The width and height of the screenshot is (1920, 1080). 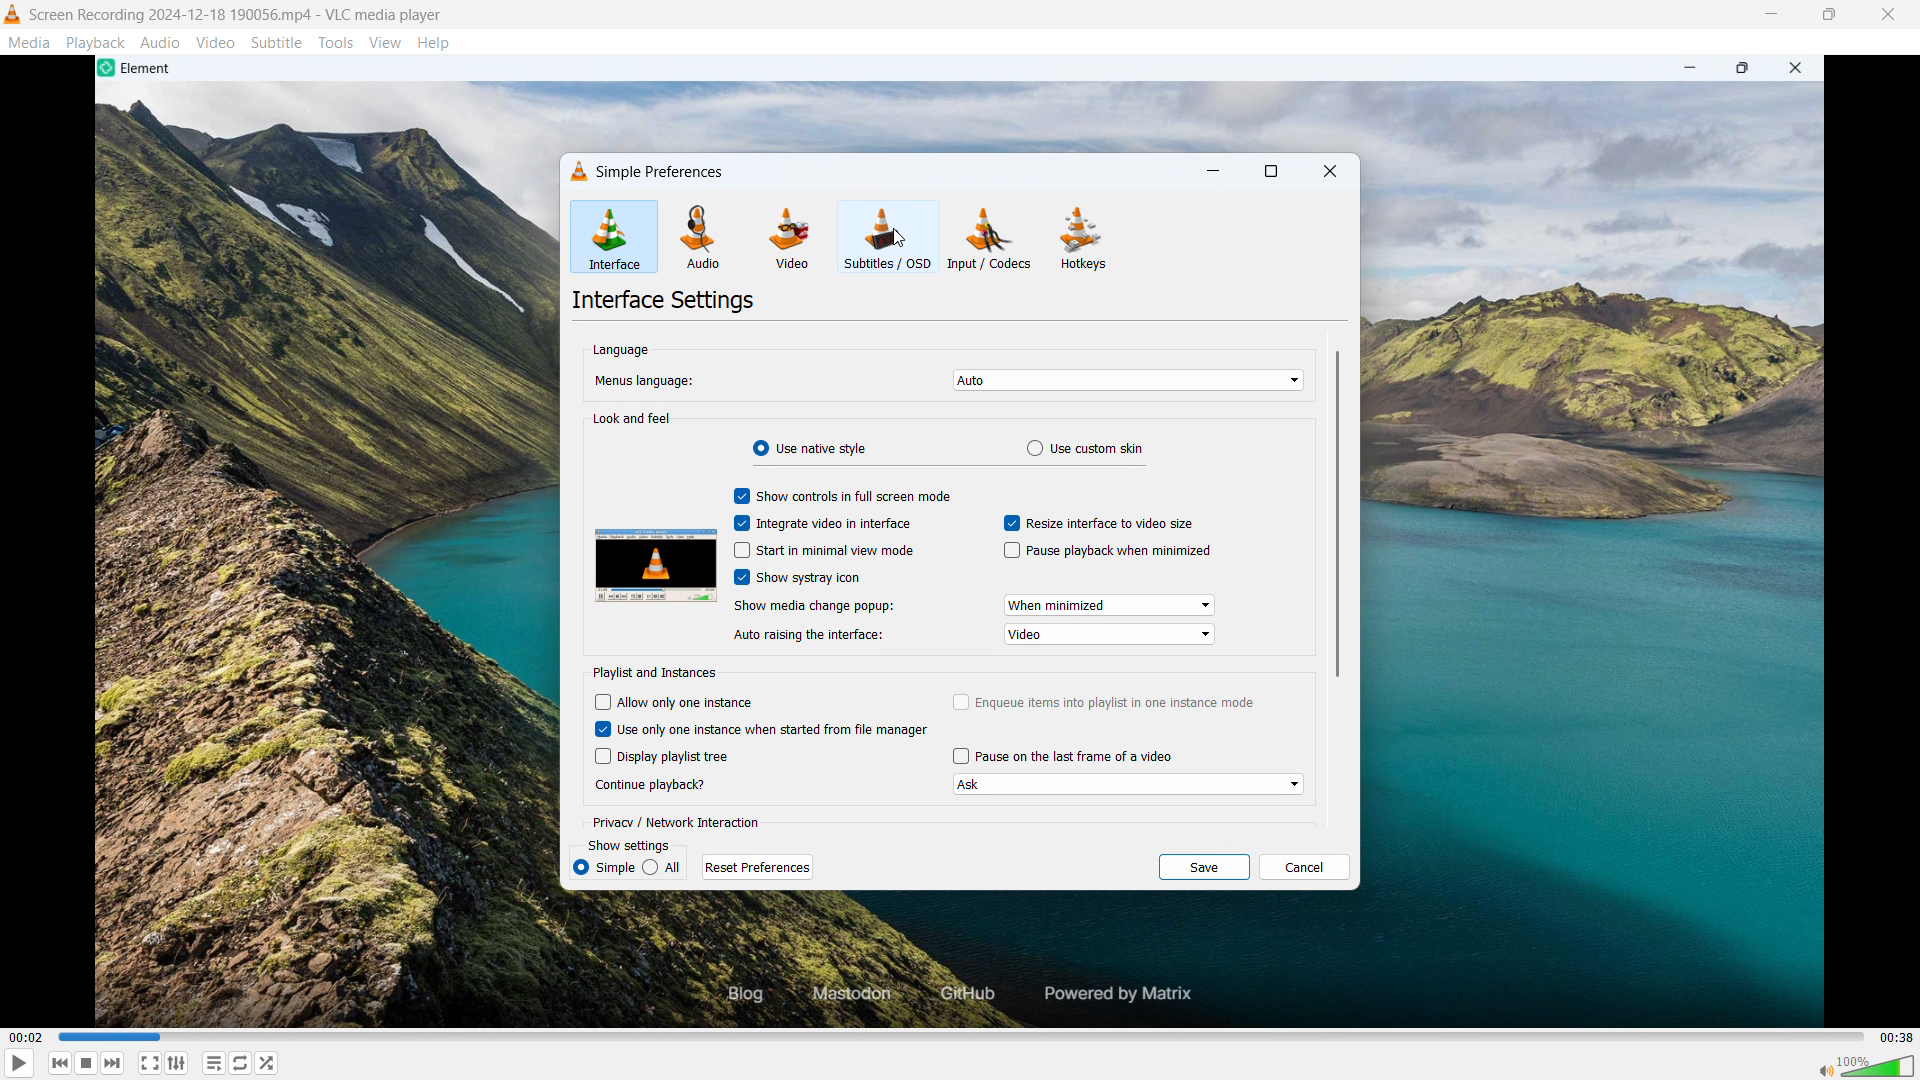 I want to click on subtitle, so click(x=277, y=42).